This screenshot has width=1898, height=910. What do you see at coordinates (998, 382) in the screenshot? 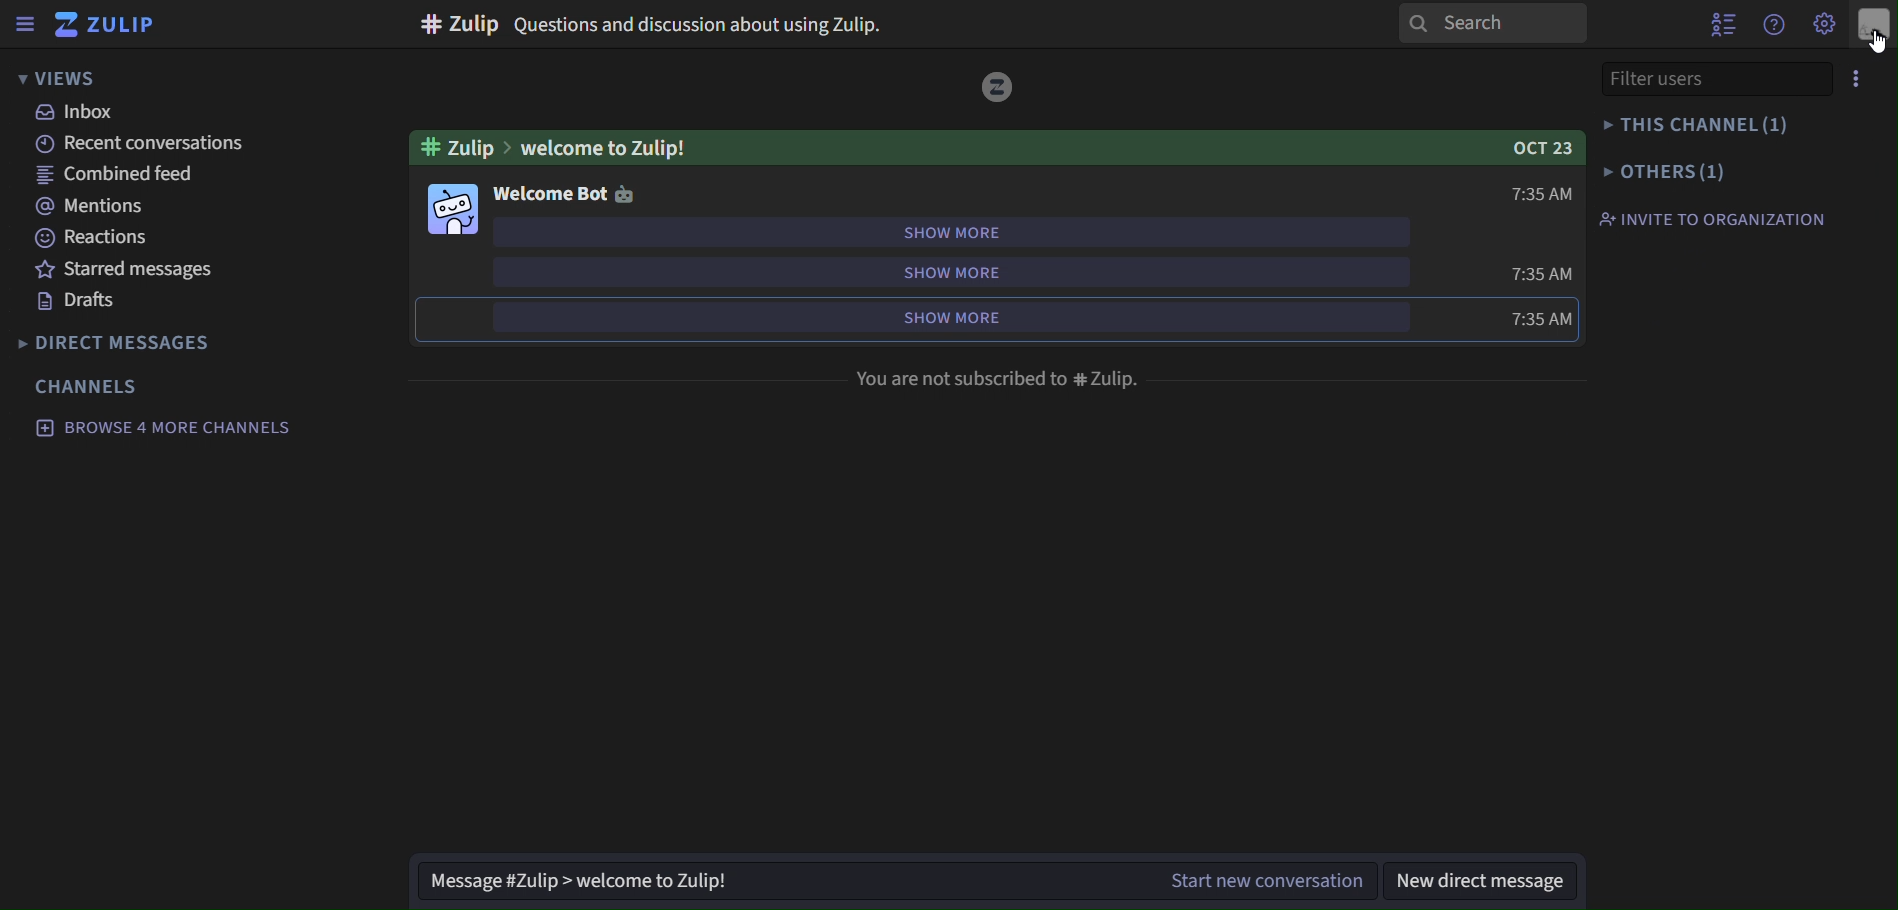
I see `you are not subscribed to #Zulip.` at bounding box center [998, 382].